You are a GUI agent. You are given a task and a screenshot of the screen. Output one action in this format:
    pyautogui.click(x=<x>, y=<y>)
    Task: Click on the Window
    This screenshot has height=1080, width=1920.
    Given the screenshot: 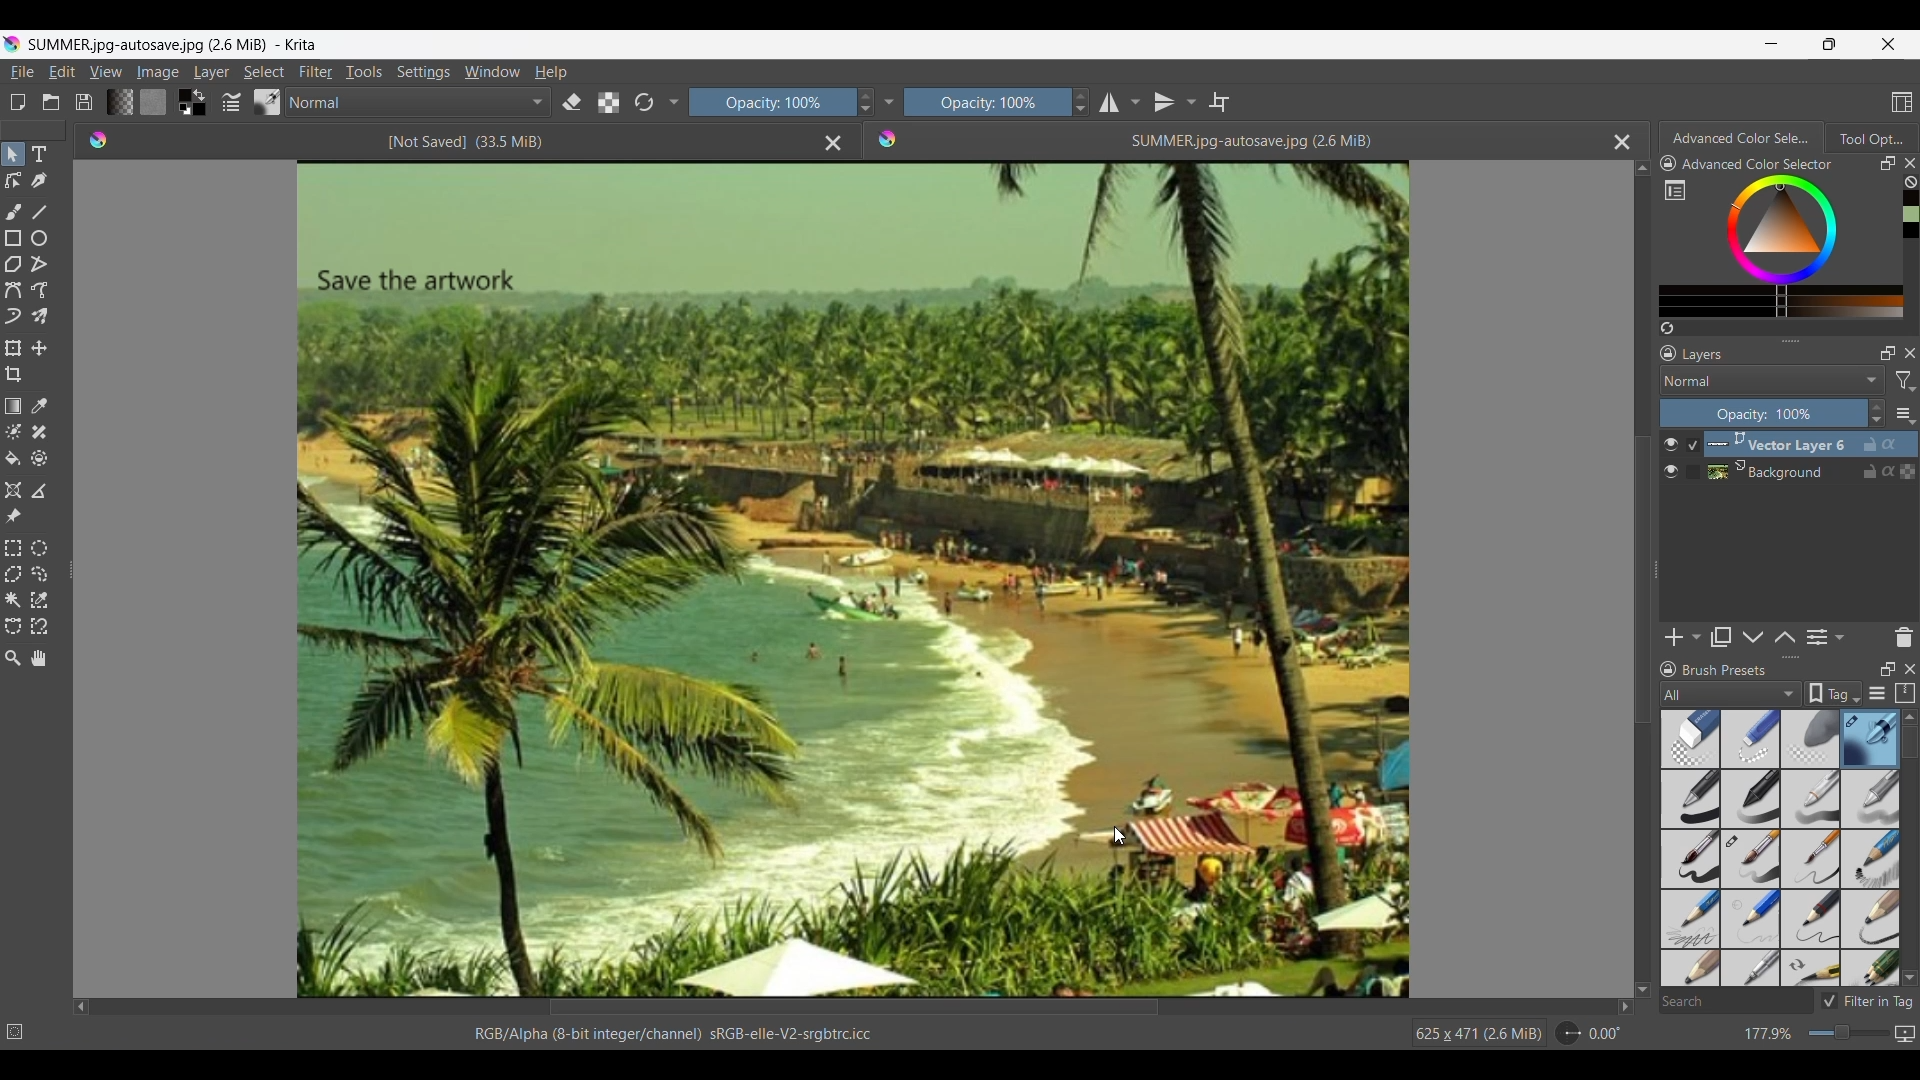 What is the action you would take?
    pyautogui.click(x=492, y=71)
    